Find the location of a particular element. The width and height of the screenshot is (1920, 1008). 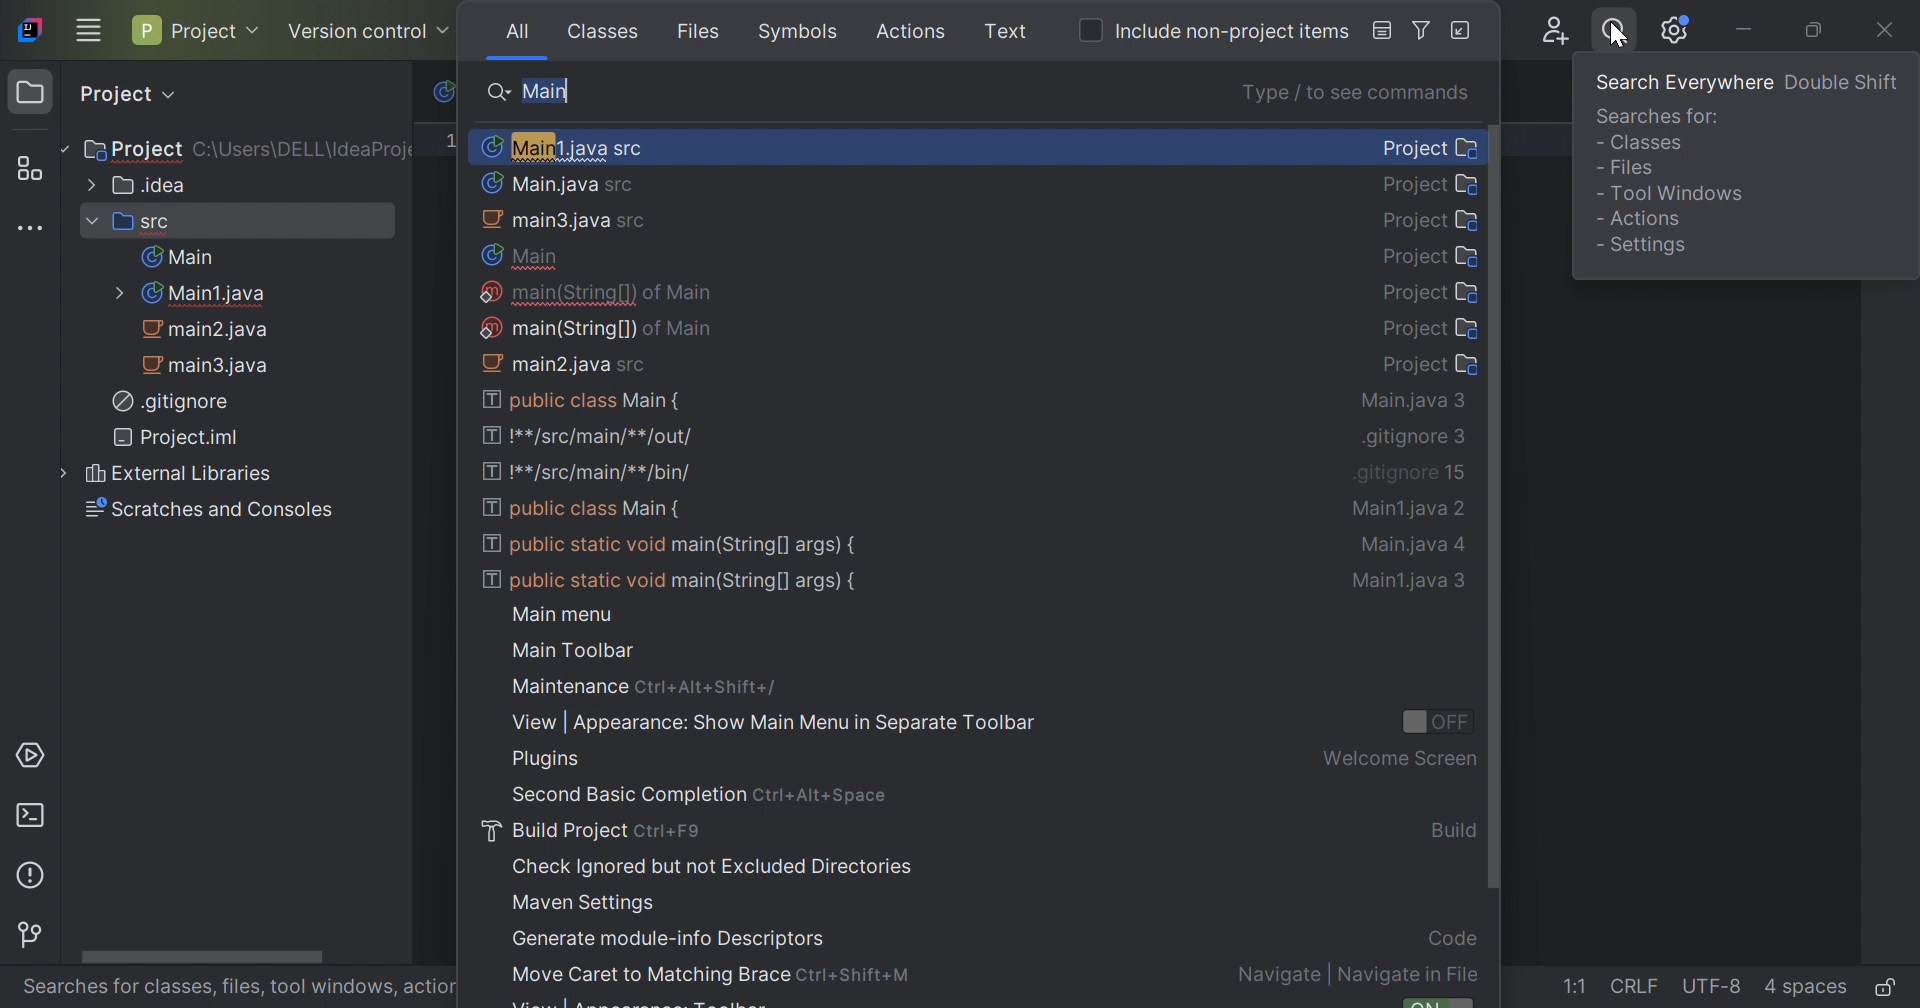

Search icon is located at coordinates (501, 91).